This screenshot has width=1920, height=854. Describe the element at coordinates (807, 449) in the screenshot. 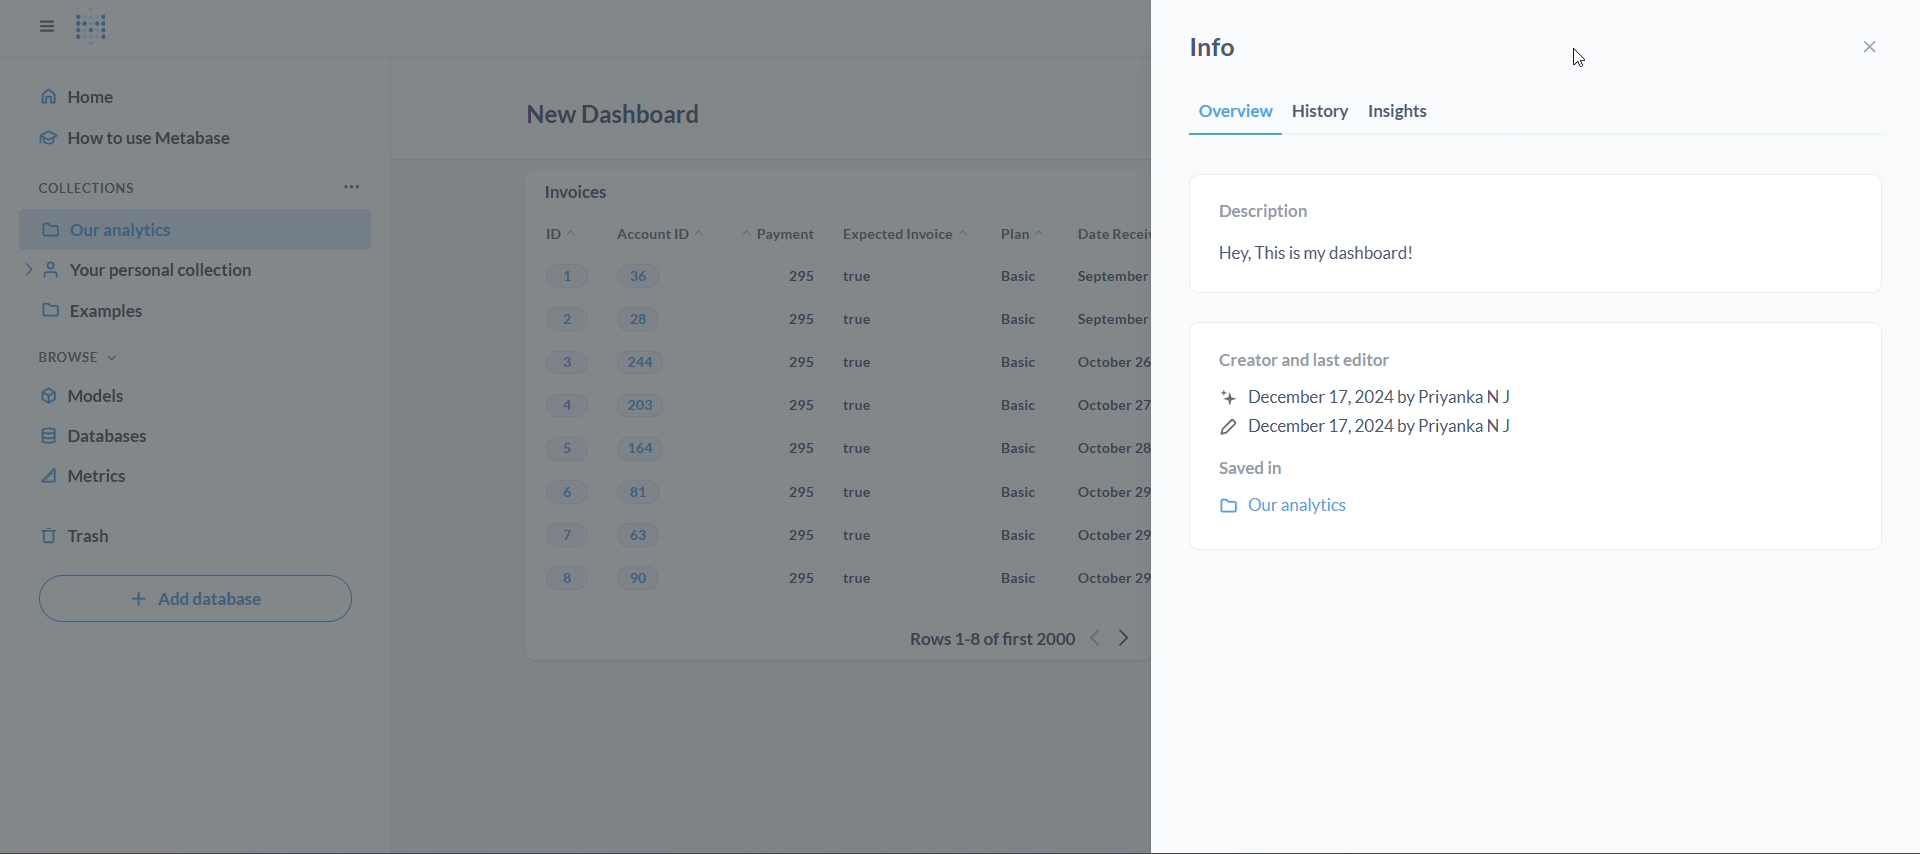

I see `295` at that location.